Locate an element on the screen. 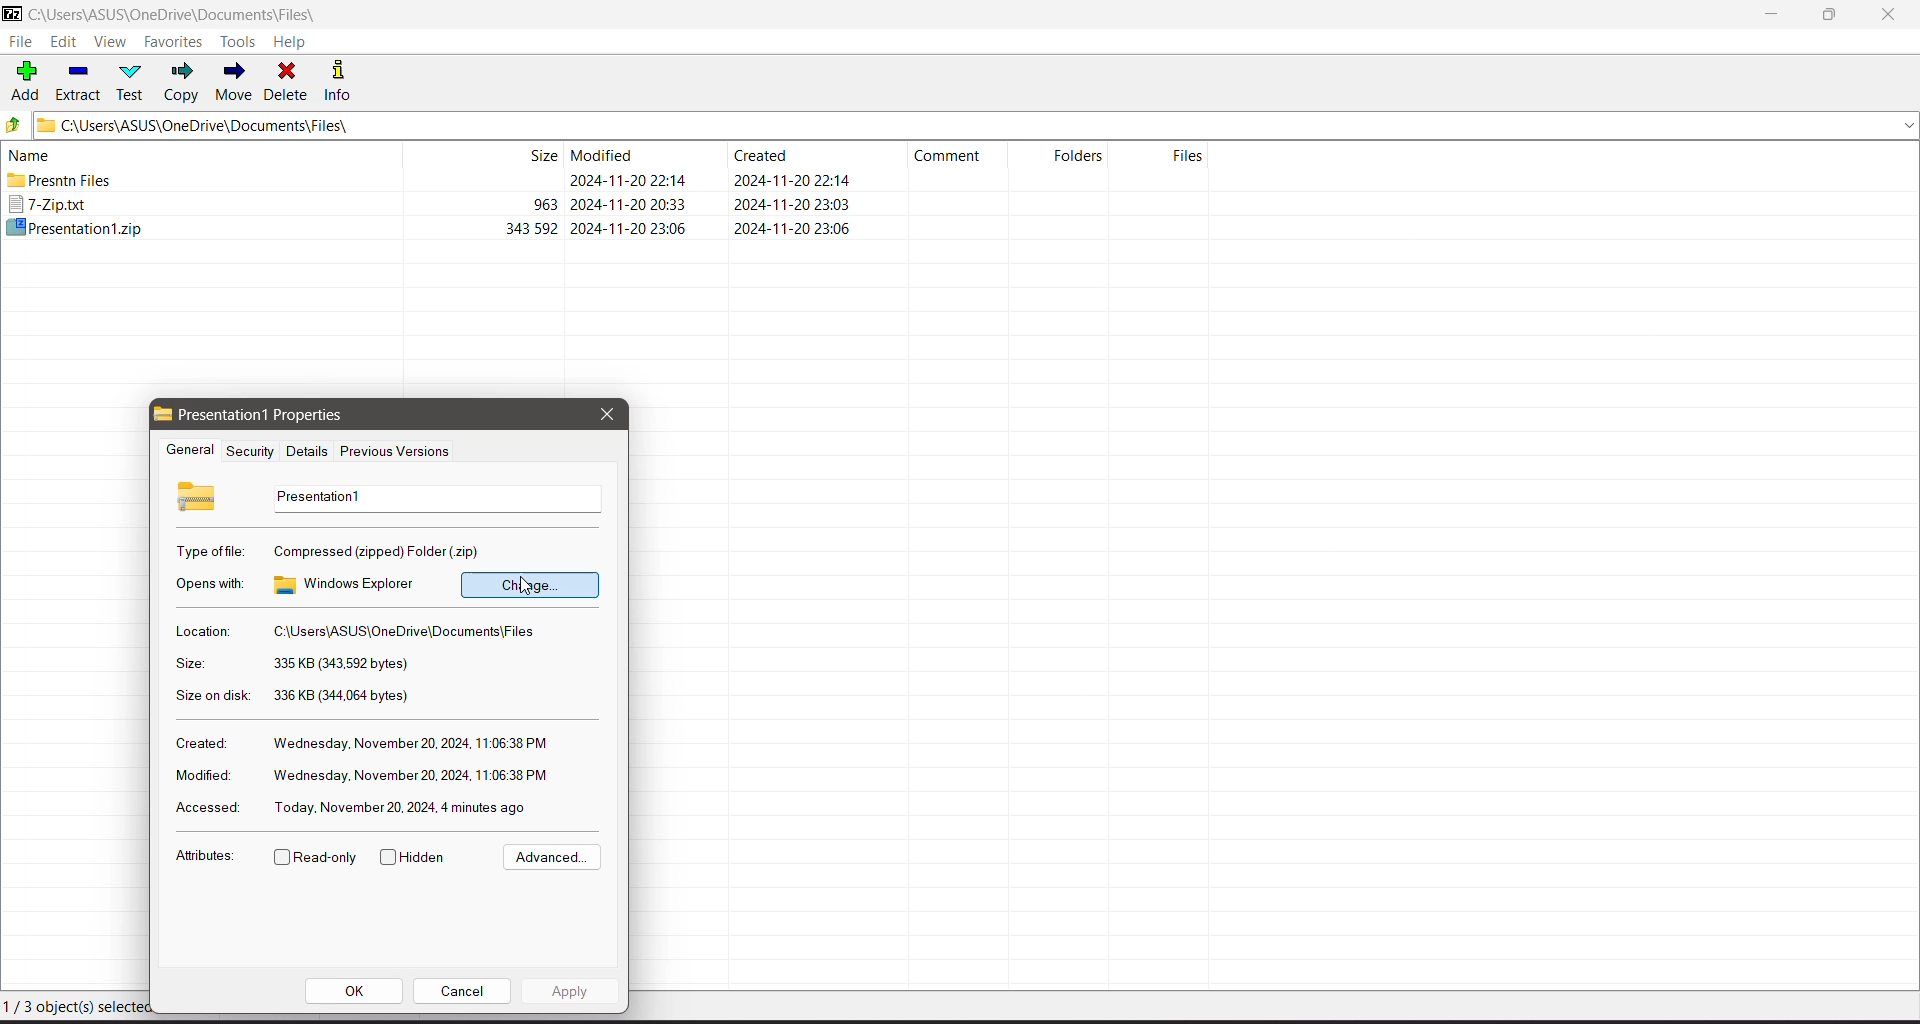 Image resolution: width=1920 pixels, height=1024 pixels. Restore Down is located at coordinates (1831, 15).